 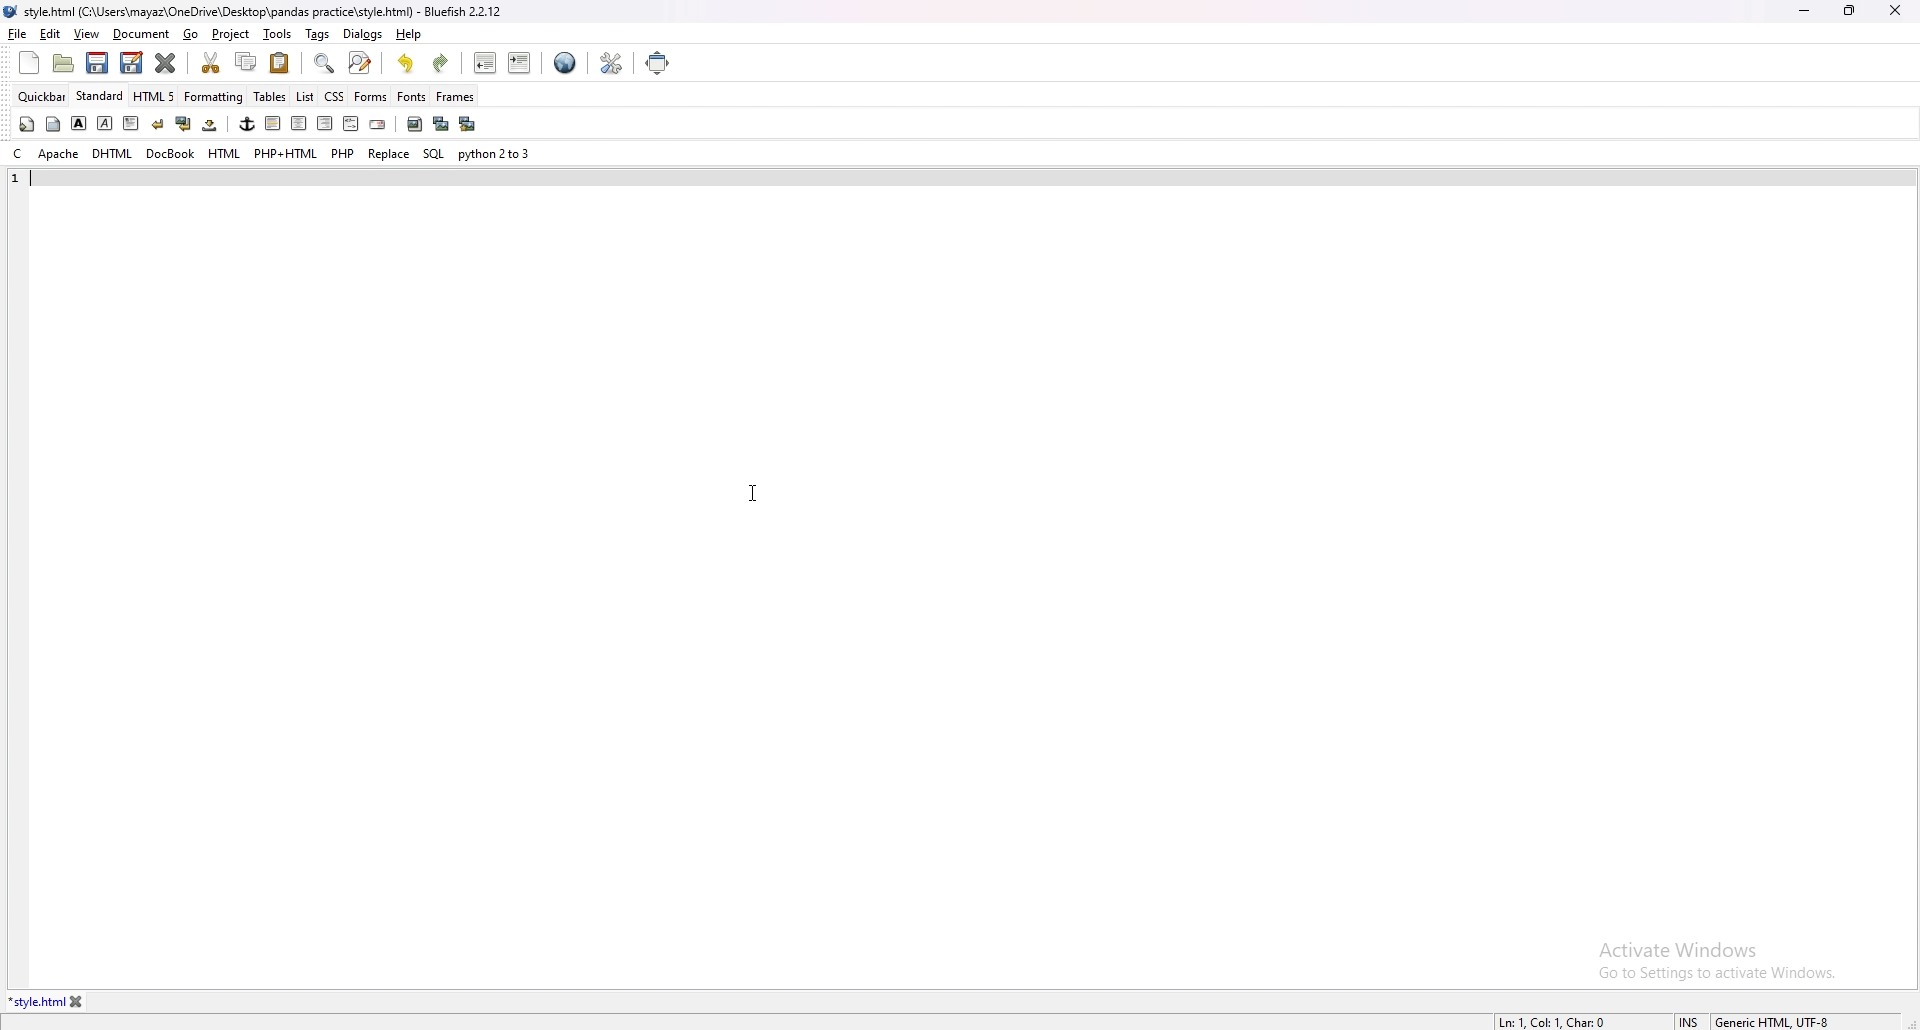 What do you see at coordinates (156, 97) in the screenshot?
I see `html 5` at bounding box center [156, 97].